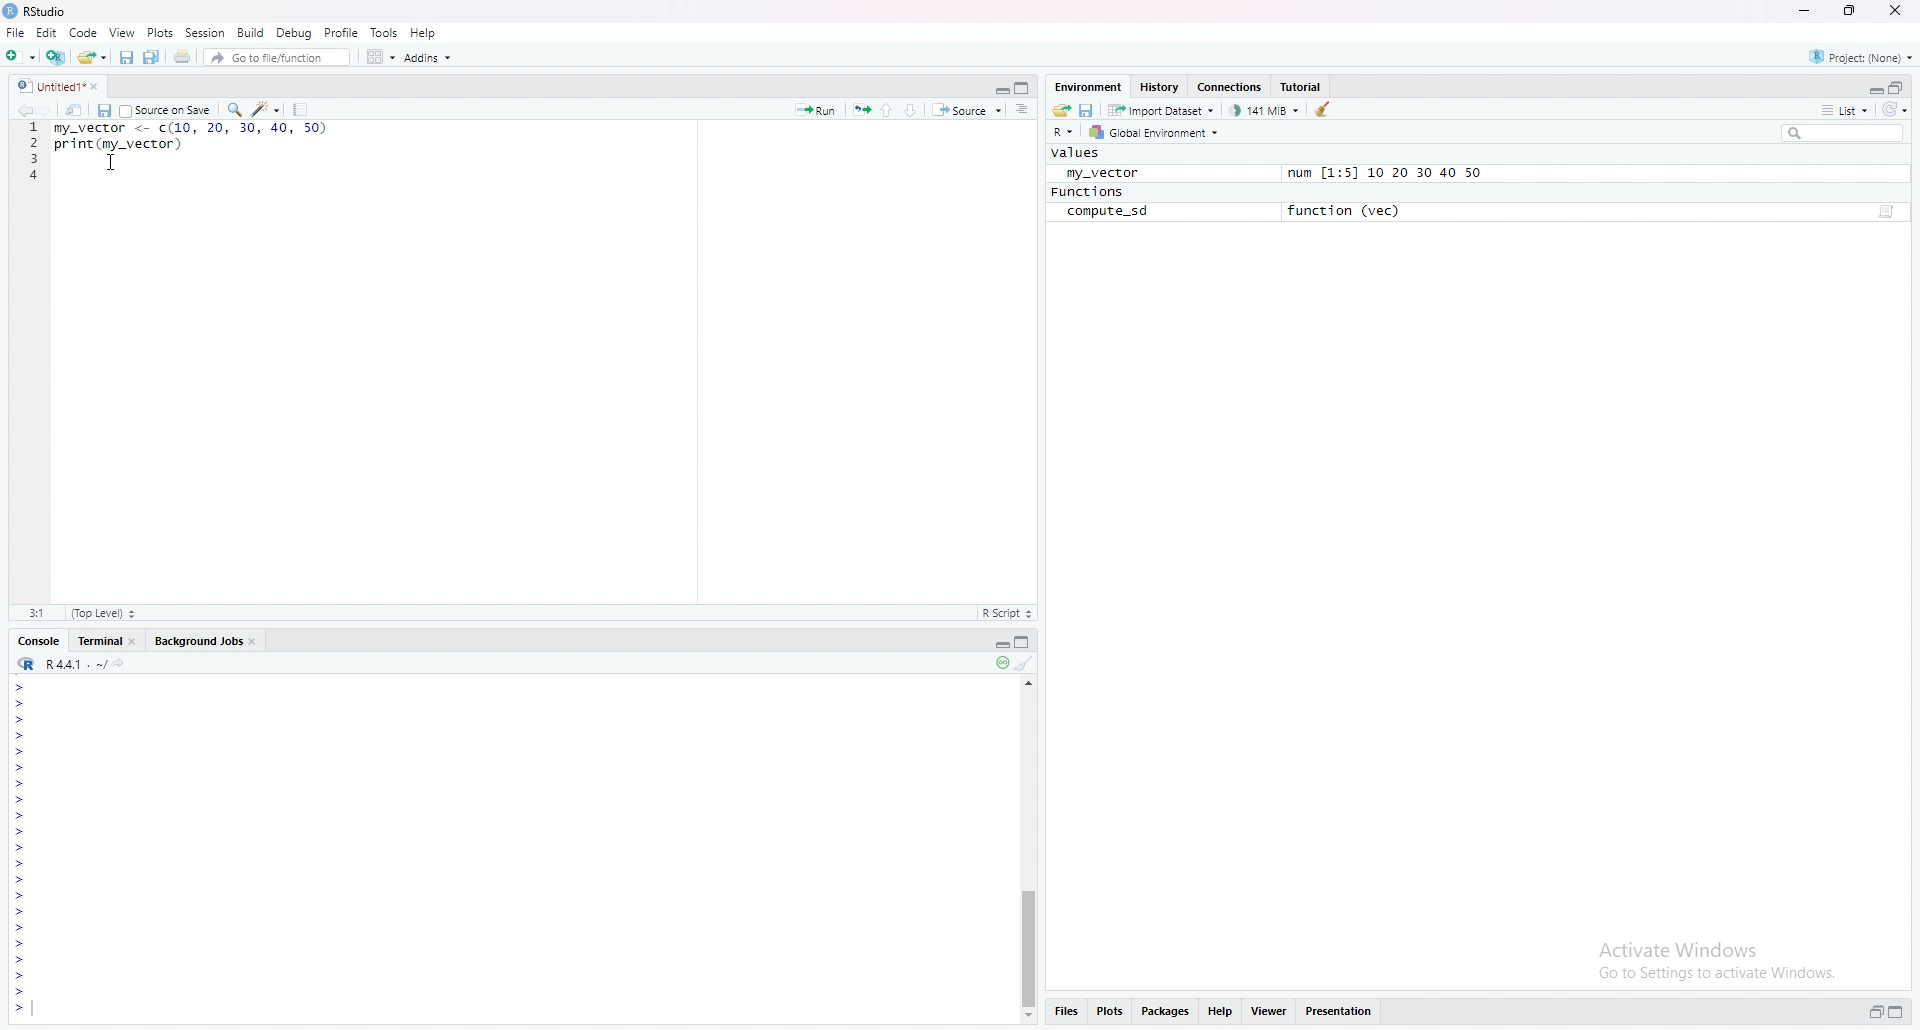 The image size is (1920, 1030). What do you see at coordinates (997, 643) in the screenshot?
I see `Minimize` at bounding box center [997, 643].